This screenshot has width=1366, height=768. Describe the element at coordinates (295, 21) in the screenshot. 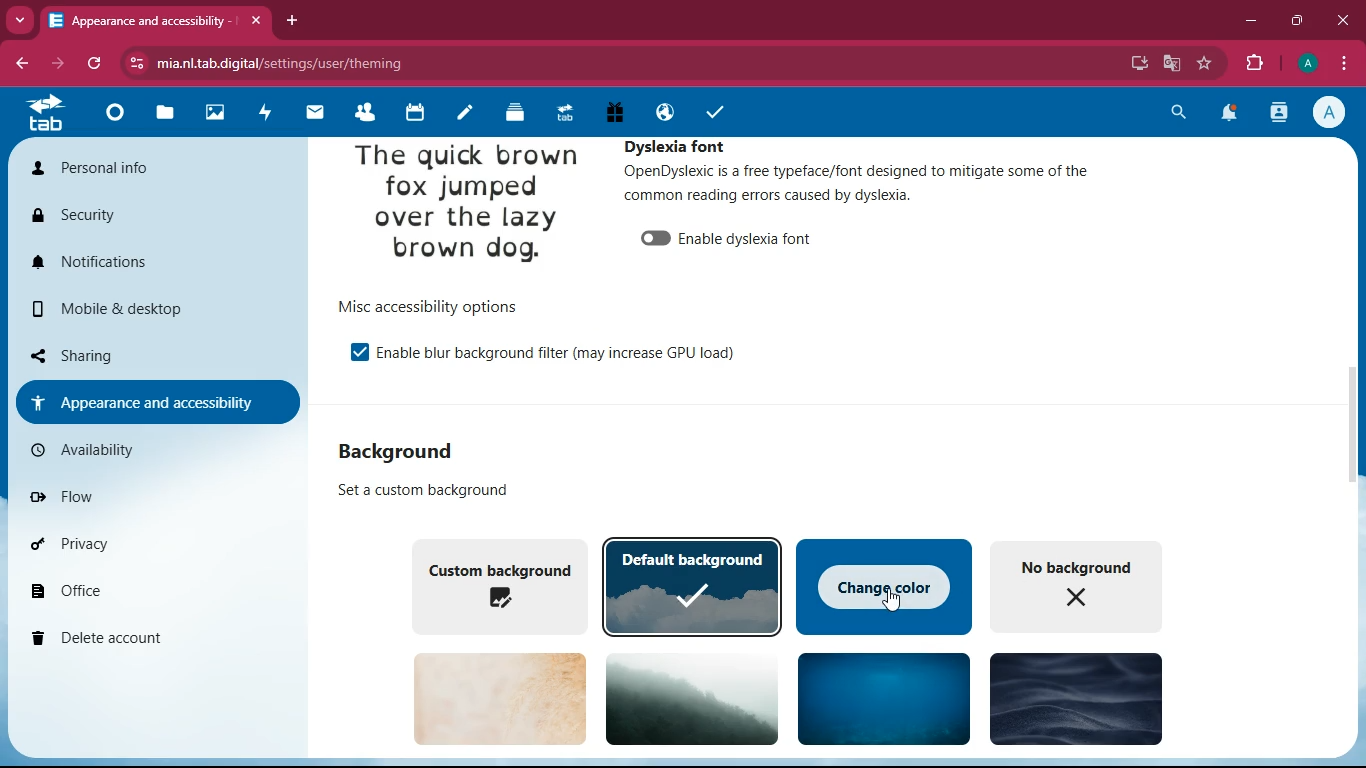

I see `add tab` at that location.